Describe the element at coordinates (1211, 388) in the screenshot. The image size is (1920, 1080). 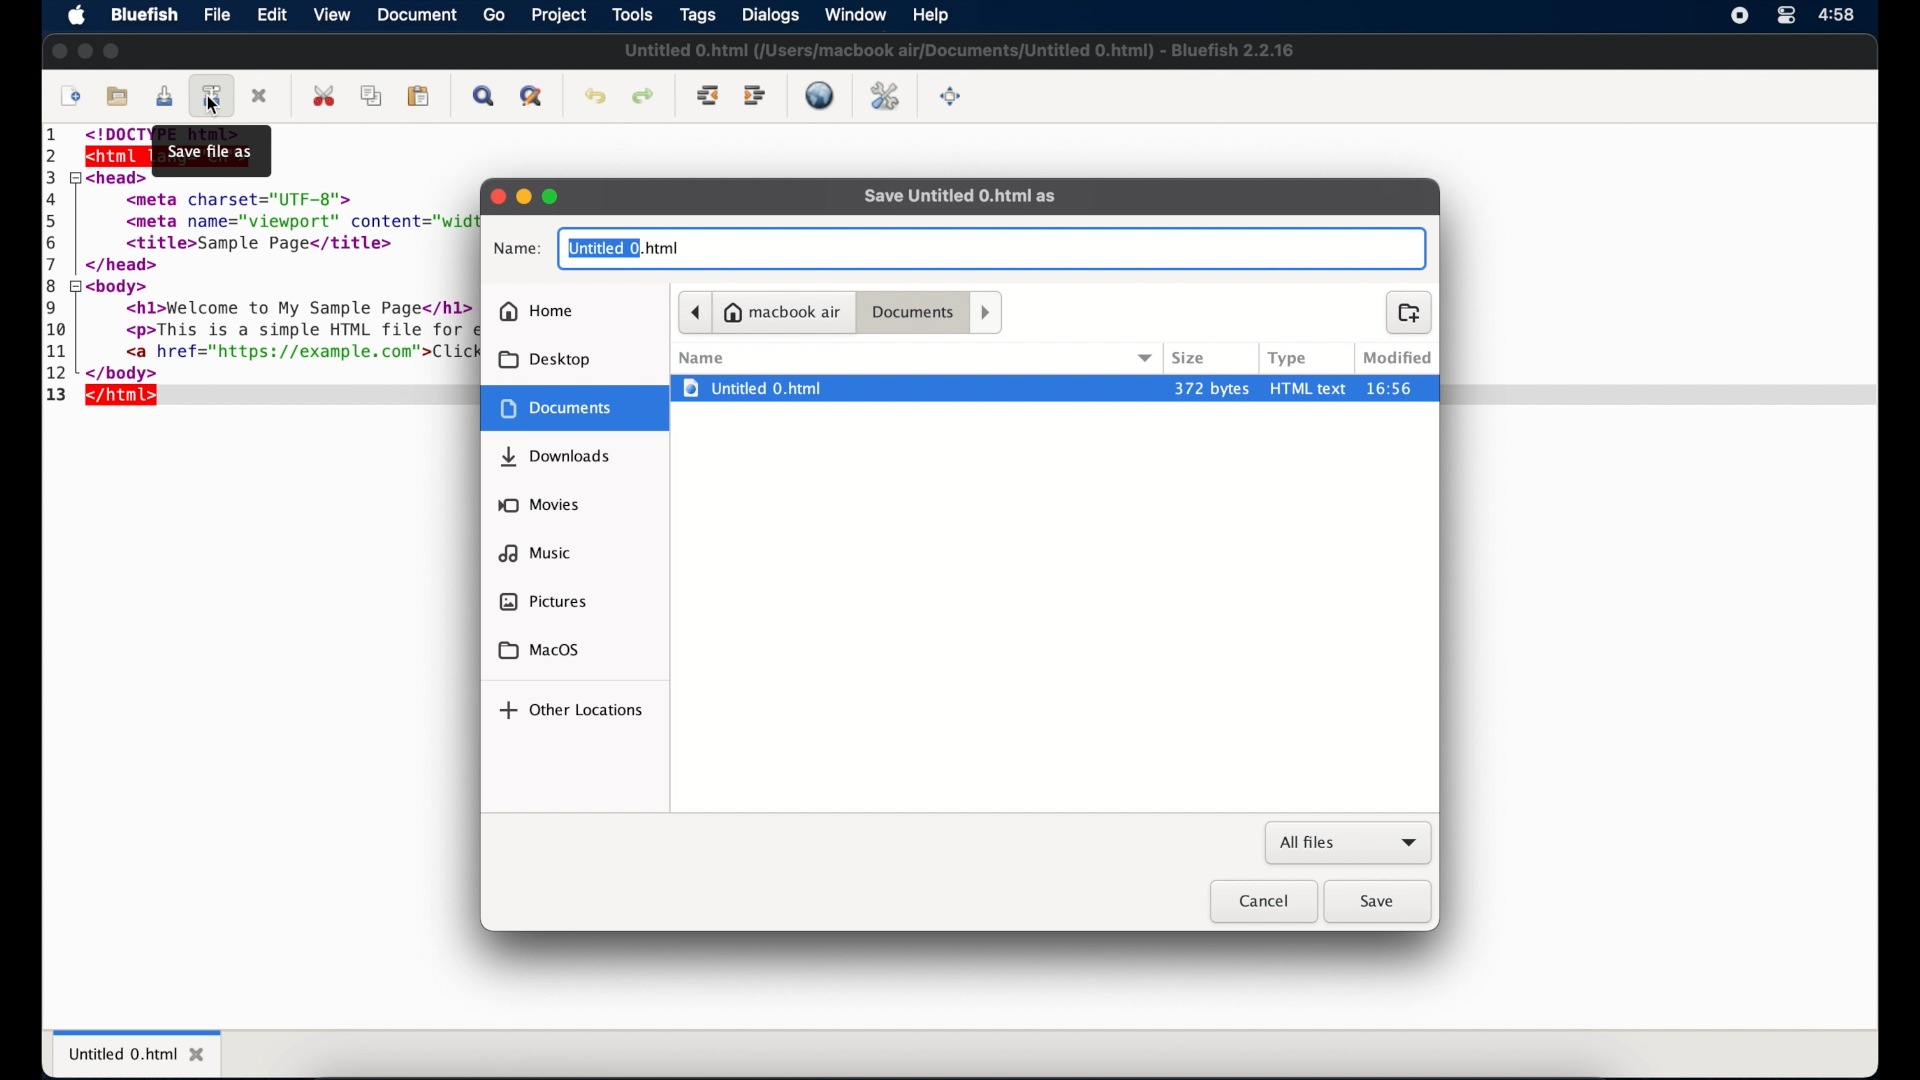
I see `372 bytes` at that location.